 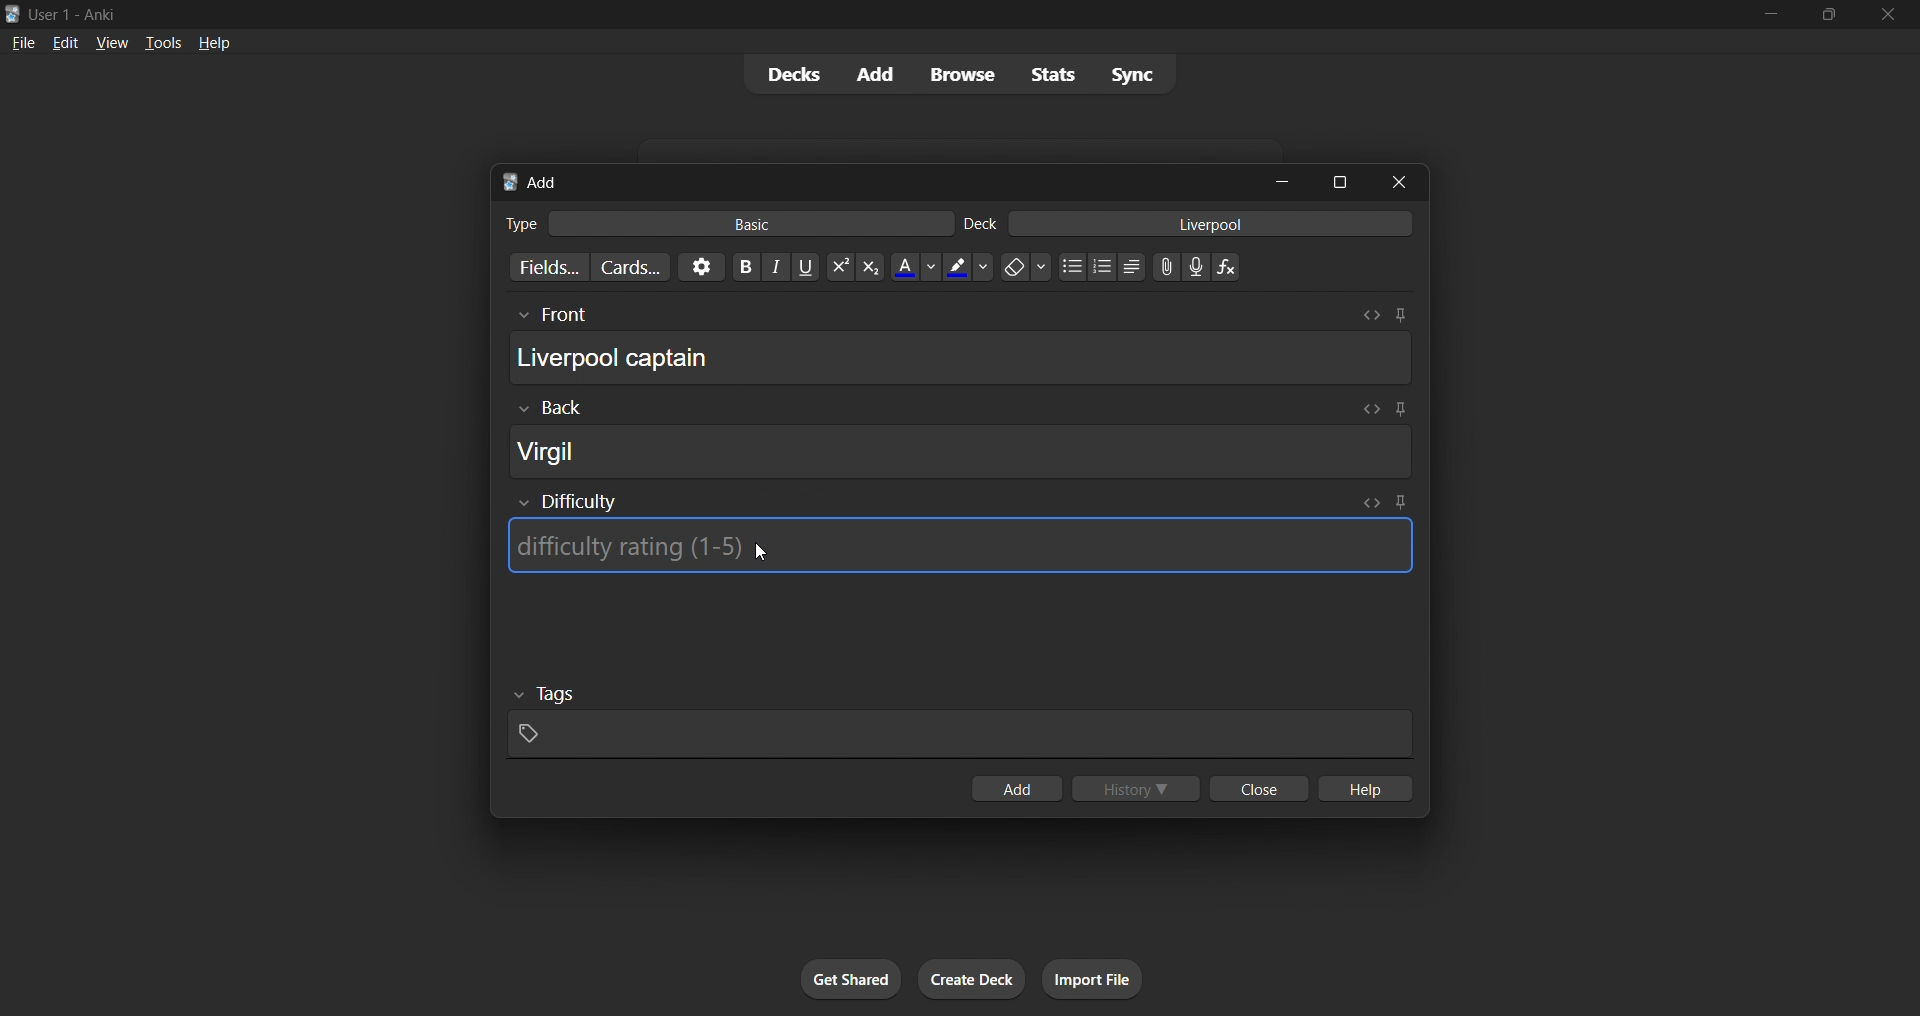 I want to click on Underline, so click(x=805, y=267).